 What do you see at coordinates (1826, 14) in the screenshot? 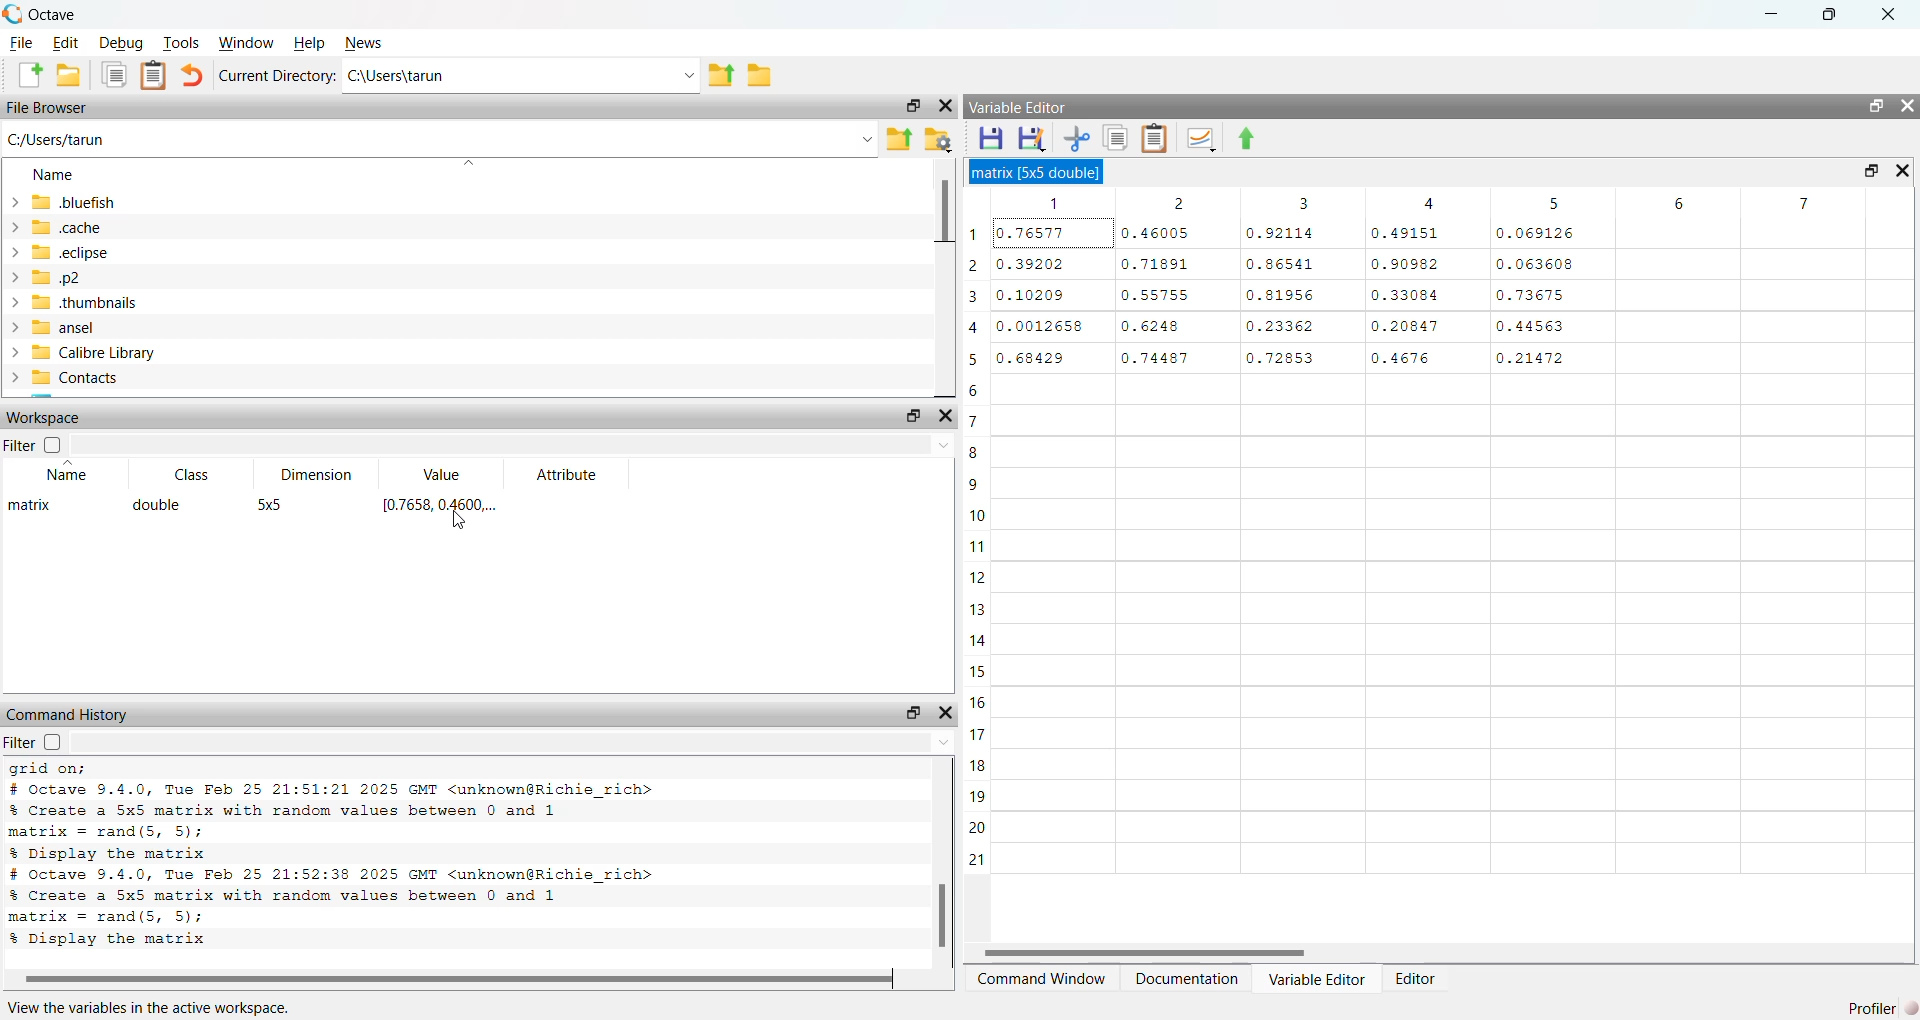
I see `maximise` at bounding box center [1826, 14].